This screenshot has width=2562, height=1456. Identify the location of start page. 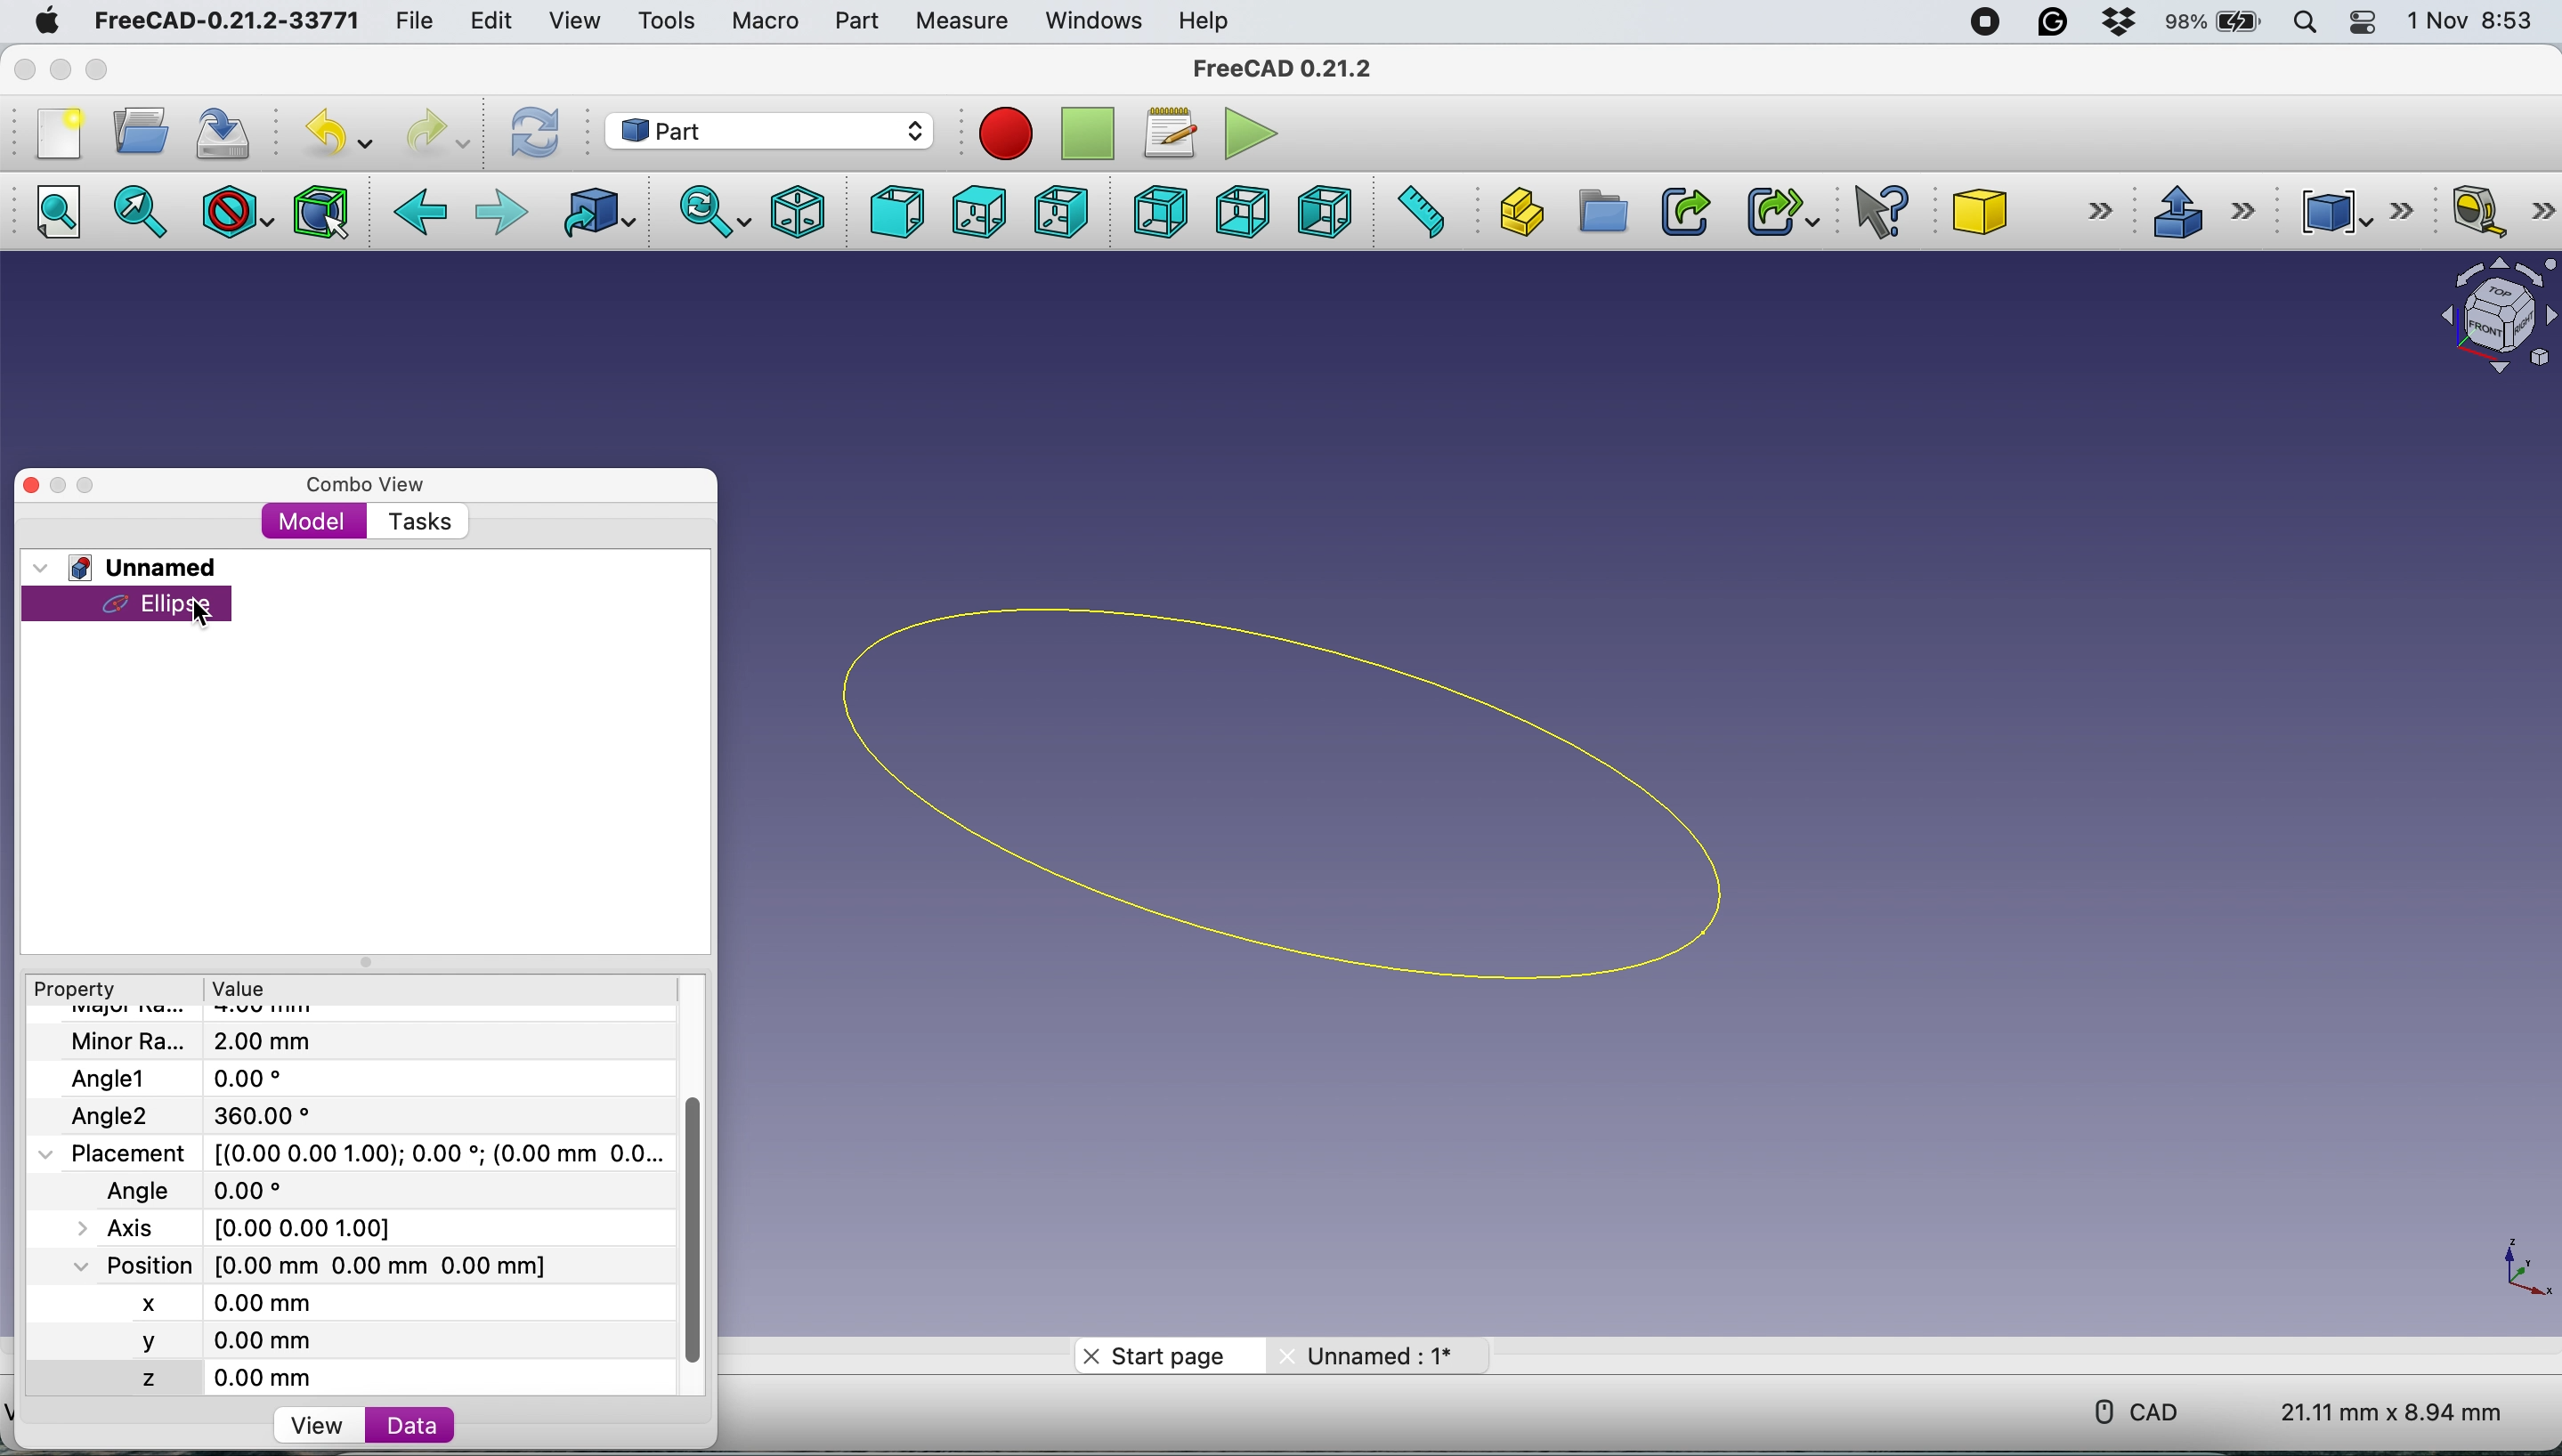
(1161, 1355).